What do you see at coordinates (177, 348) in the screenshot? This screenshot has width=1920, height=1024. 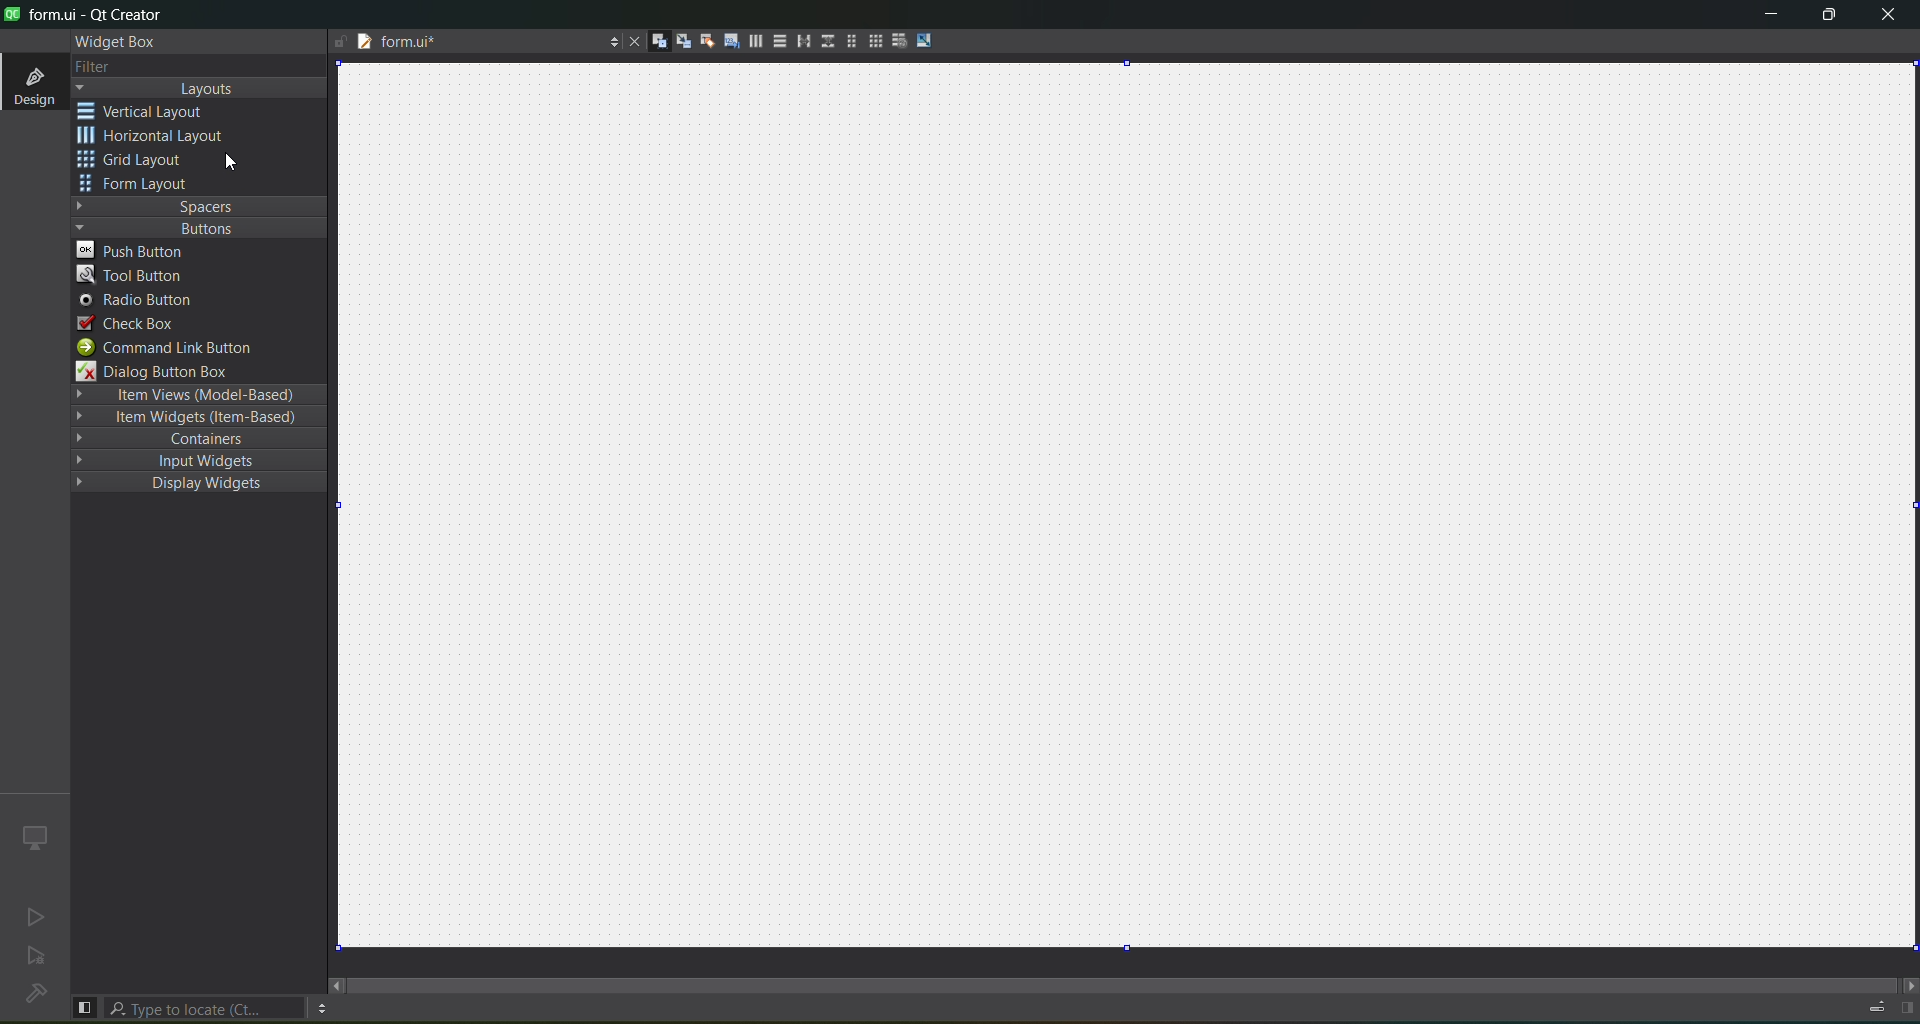 I see `command link button` at bounding box center [177, 348].